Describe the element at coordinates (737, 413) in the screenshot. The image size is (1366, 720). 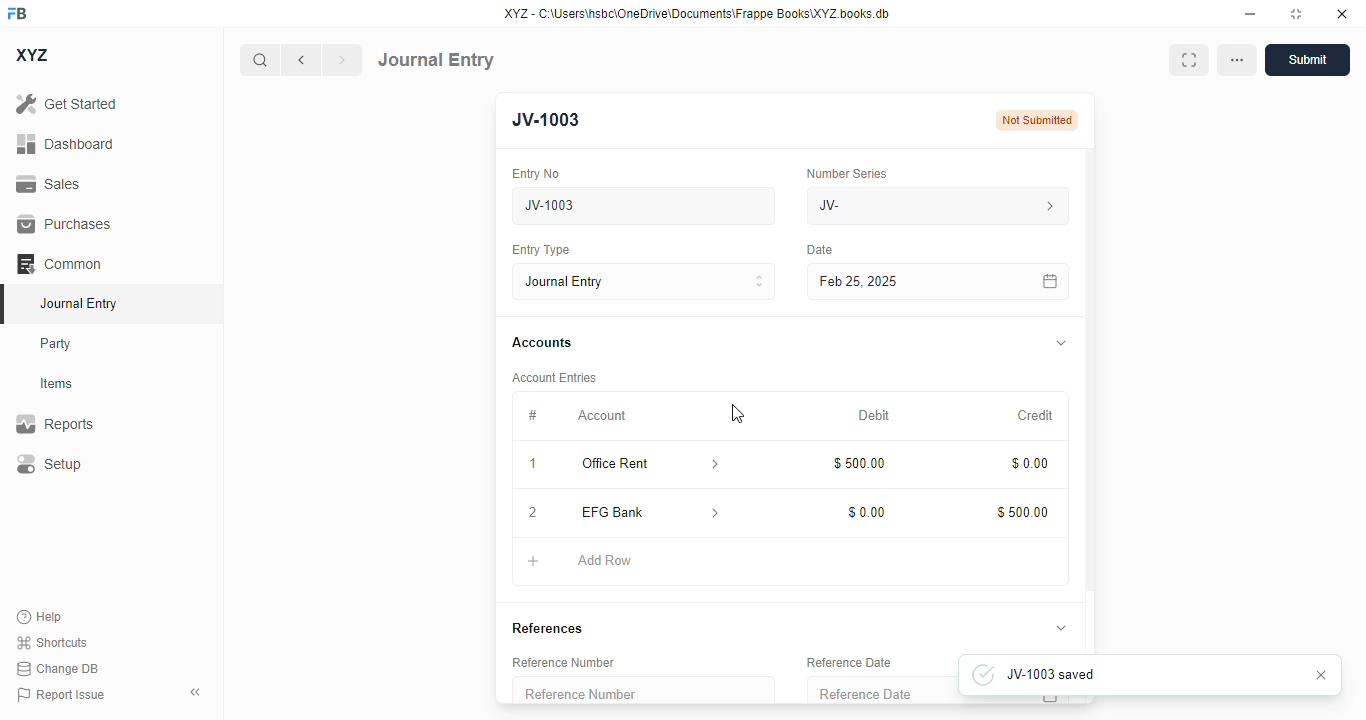
I see `cursor` at that location.